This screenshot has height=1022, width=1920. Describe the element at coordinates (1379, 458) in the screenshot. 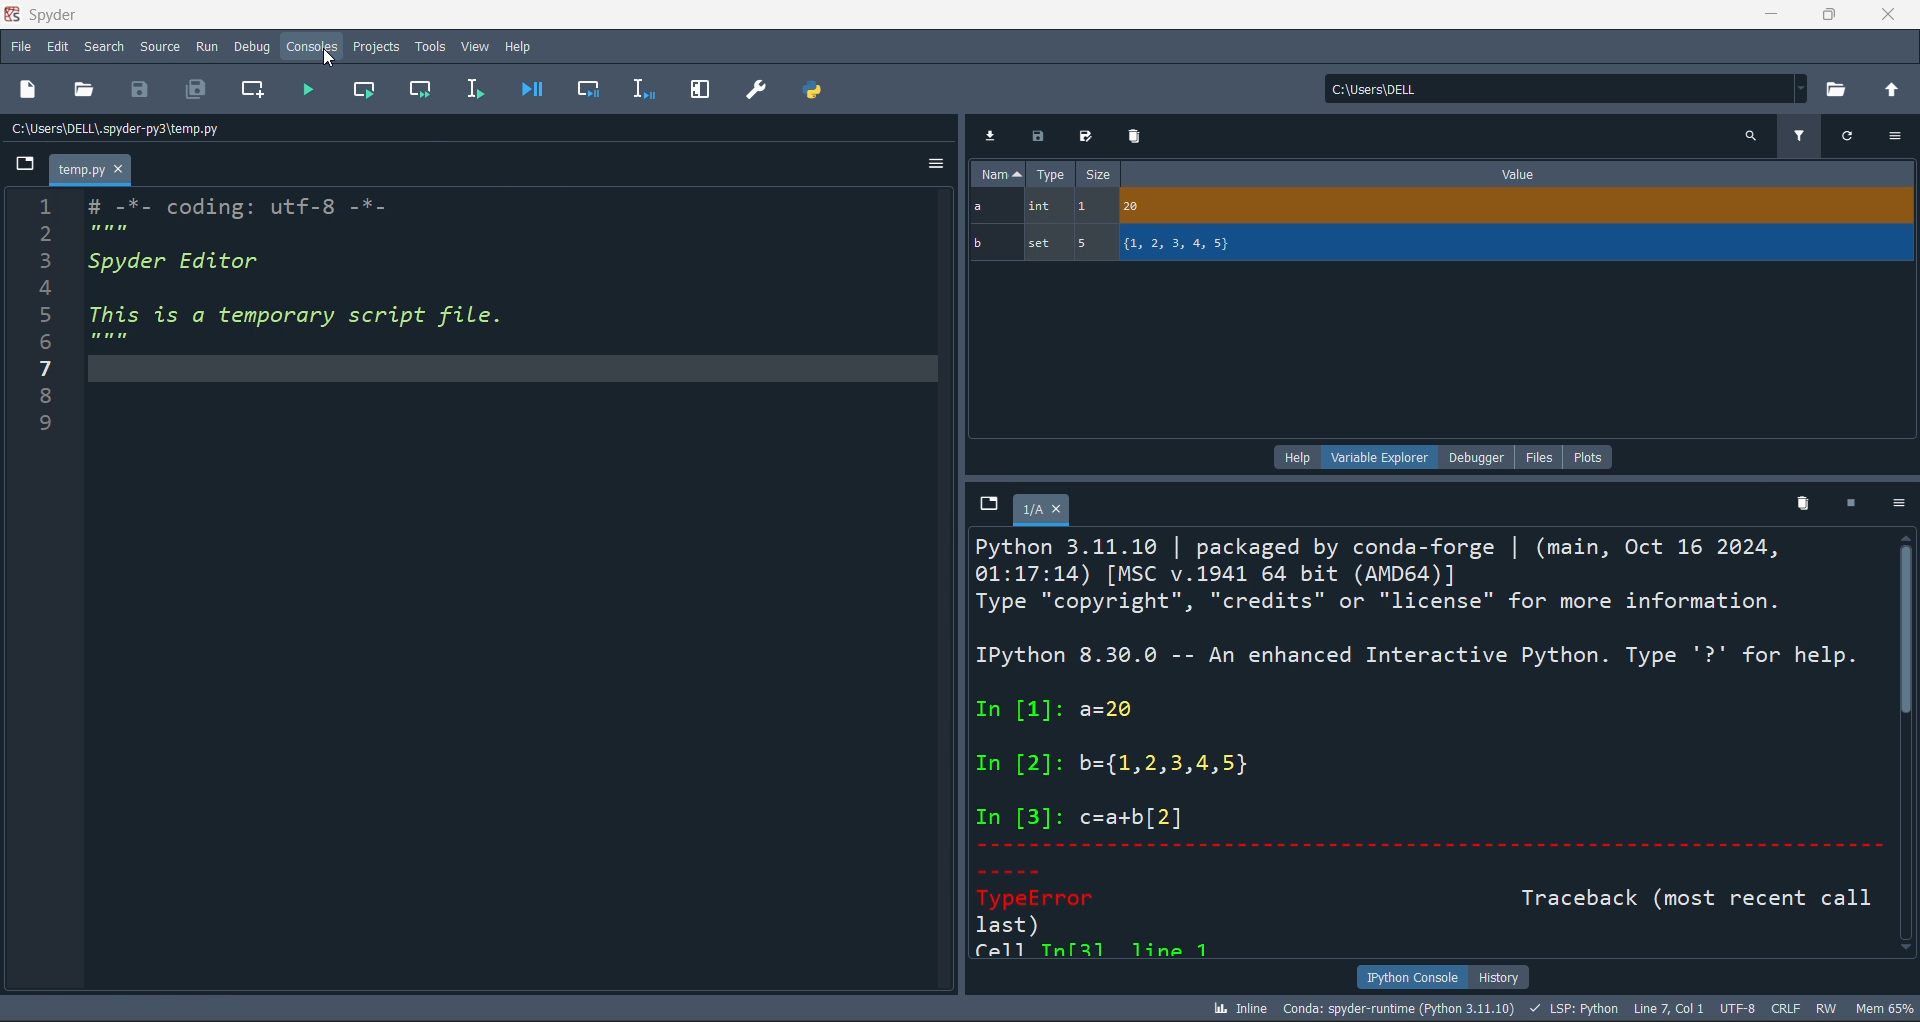

I see `variable explorer (current)` at that location.